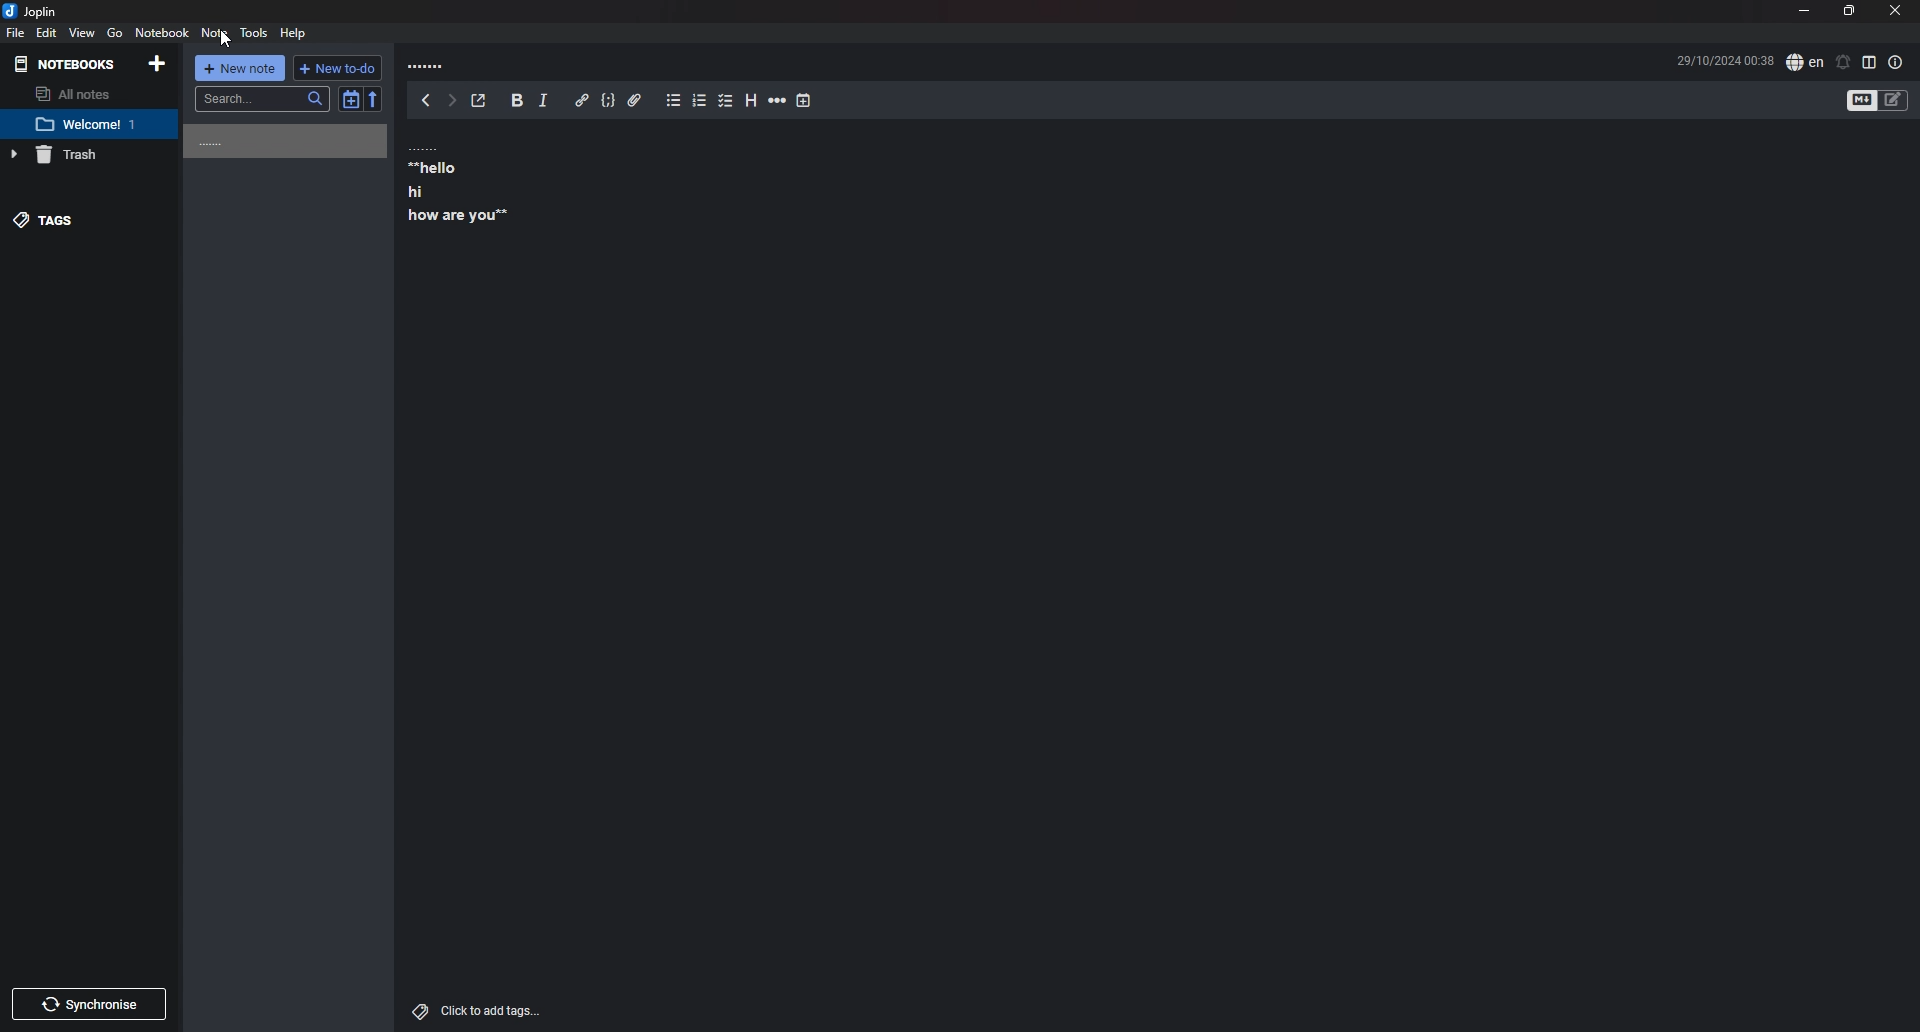  I want to click on Forward, so click(450, 101).